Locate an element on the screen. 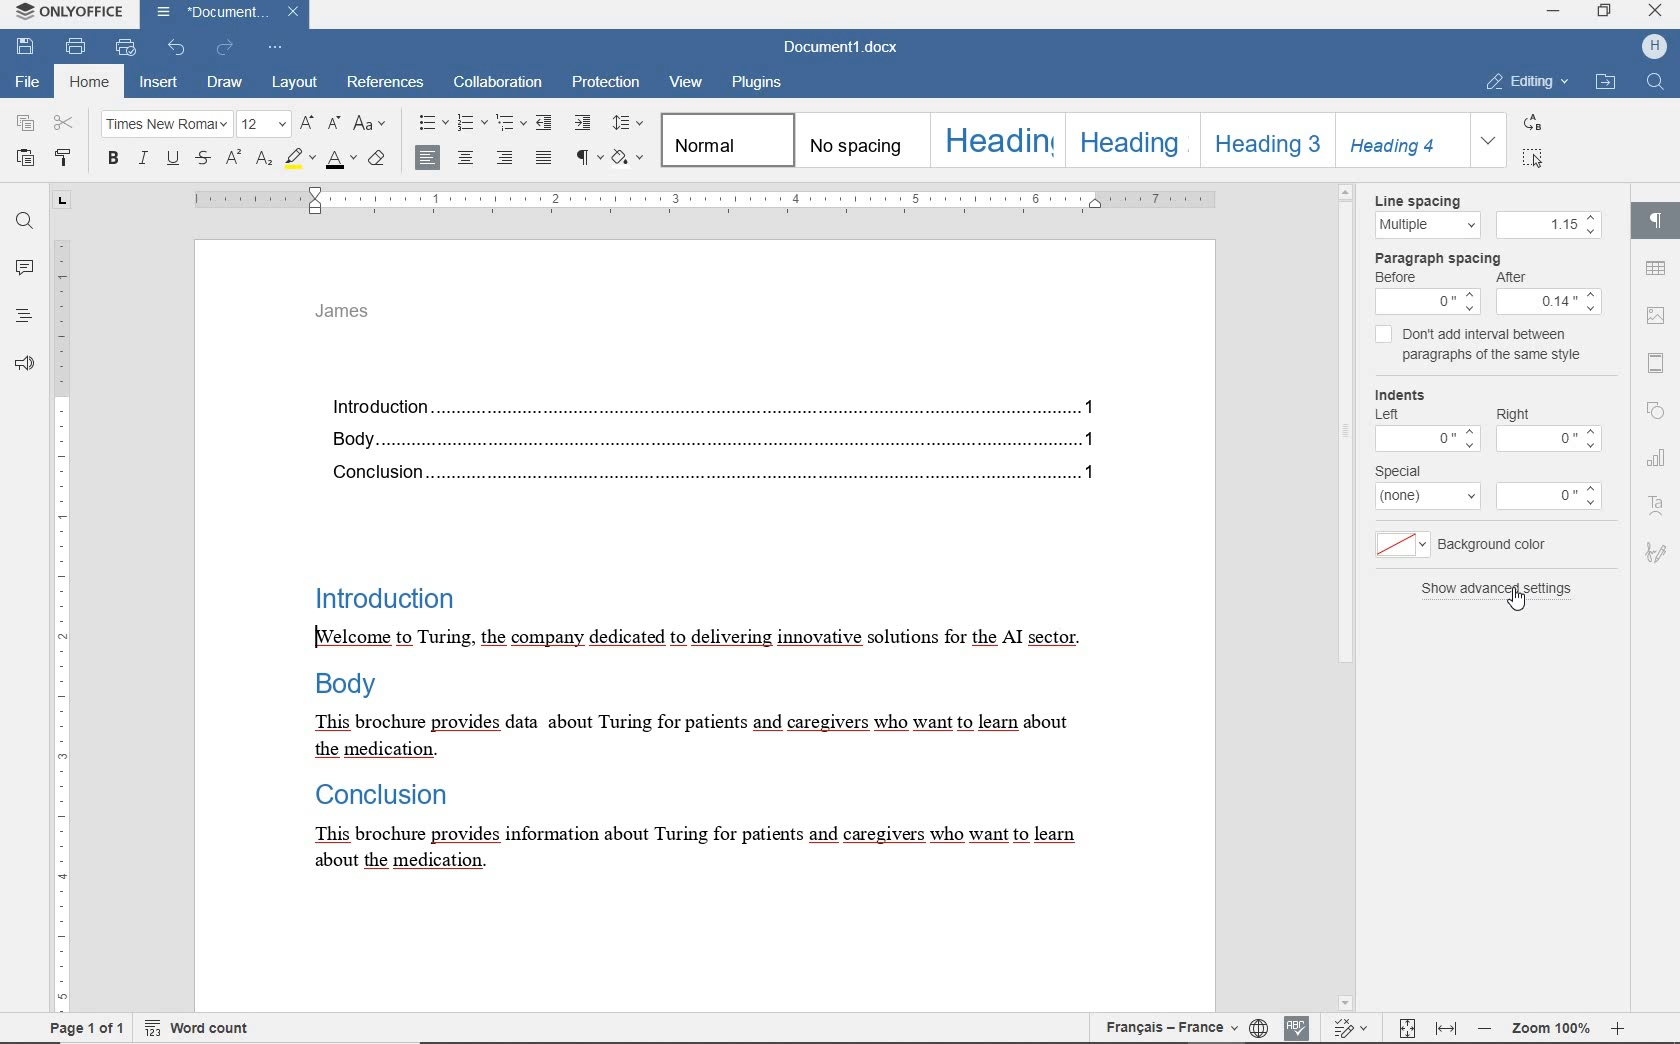 This screenshot has height=1044, width=1680. This brochure provides data about Turing for patients and caregivers who want to learn about
the medication. is located at coordinates (693, 734).